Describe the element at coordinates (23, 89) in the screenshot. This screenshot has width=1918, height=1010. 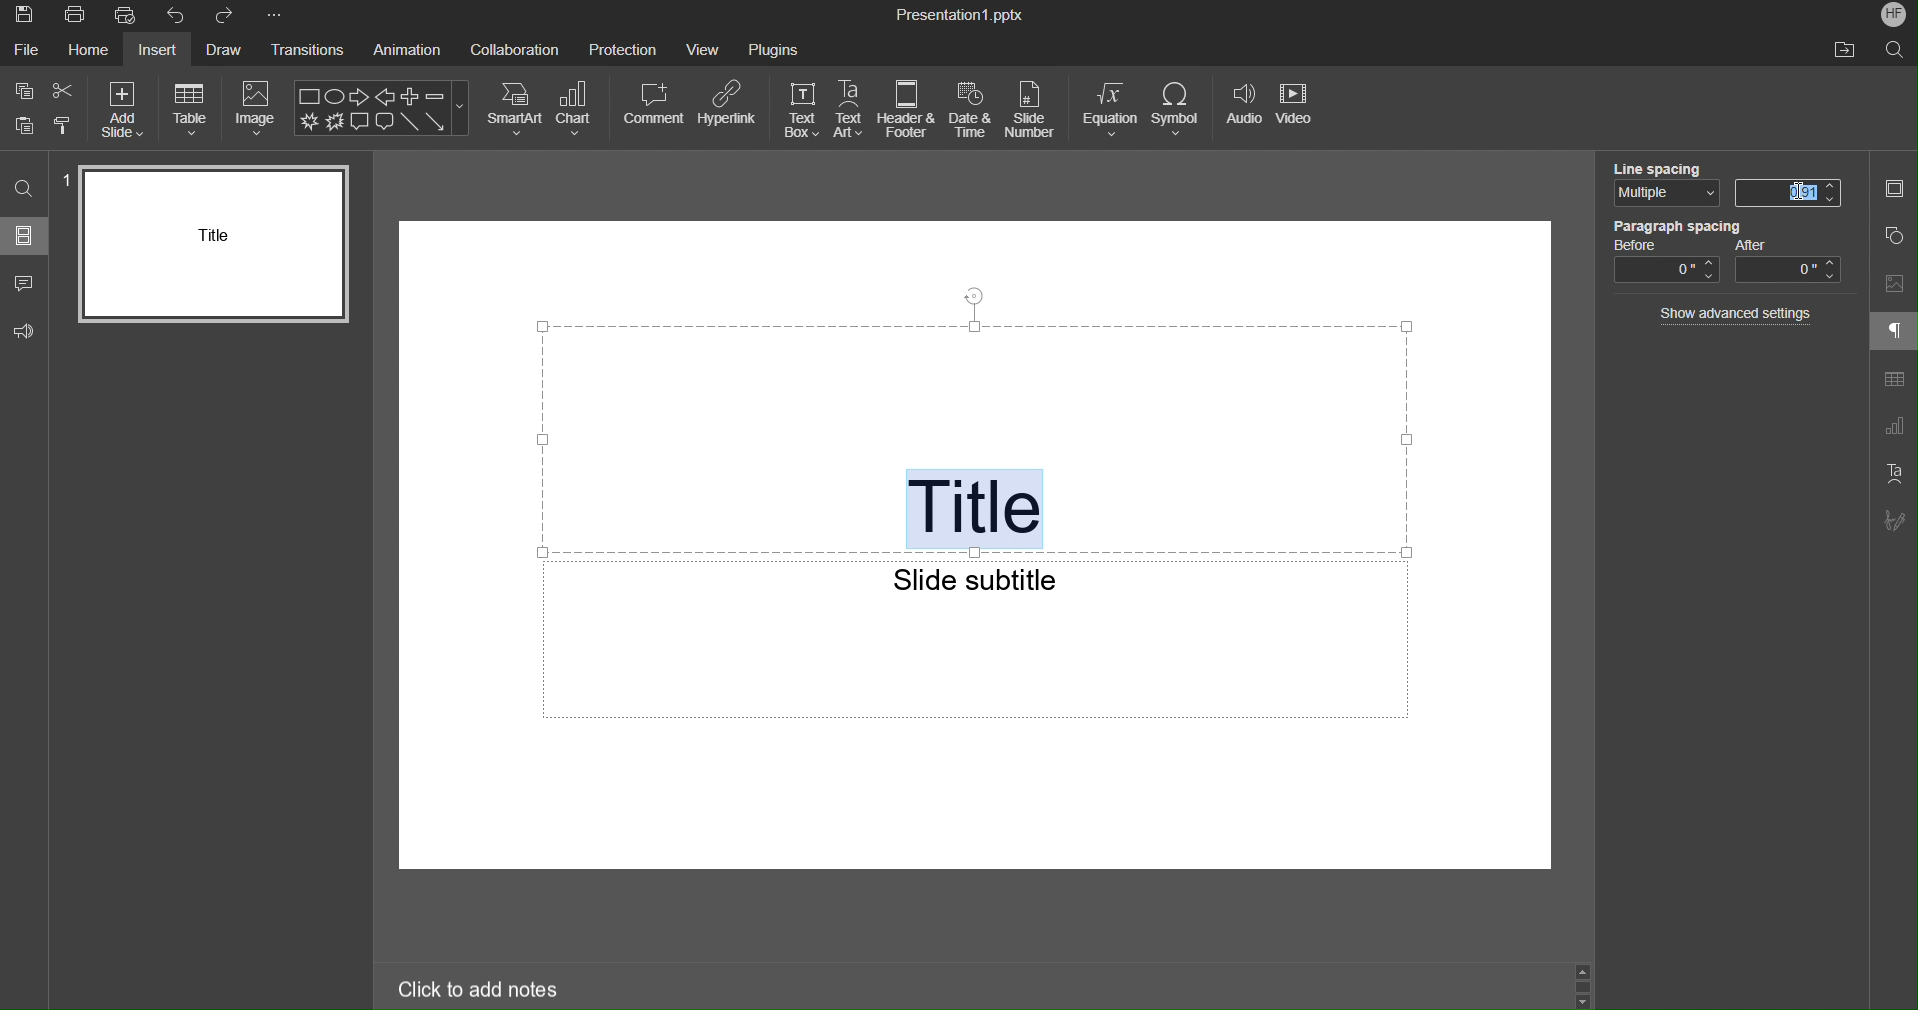
I see `Copy` at that location.